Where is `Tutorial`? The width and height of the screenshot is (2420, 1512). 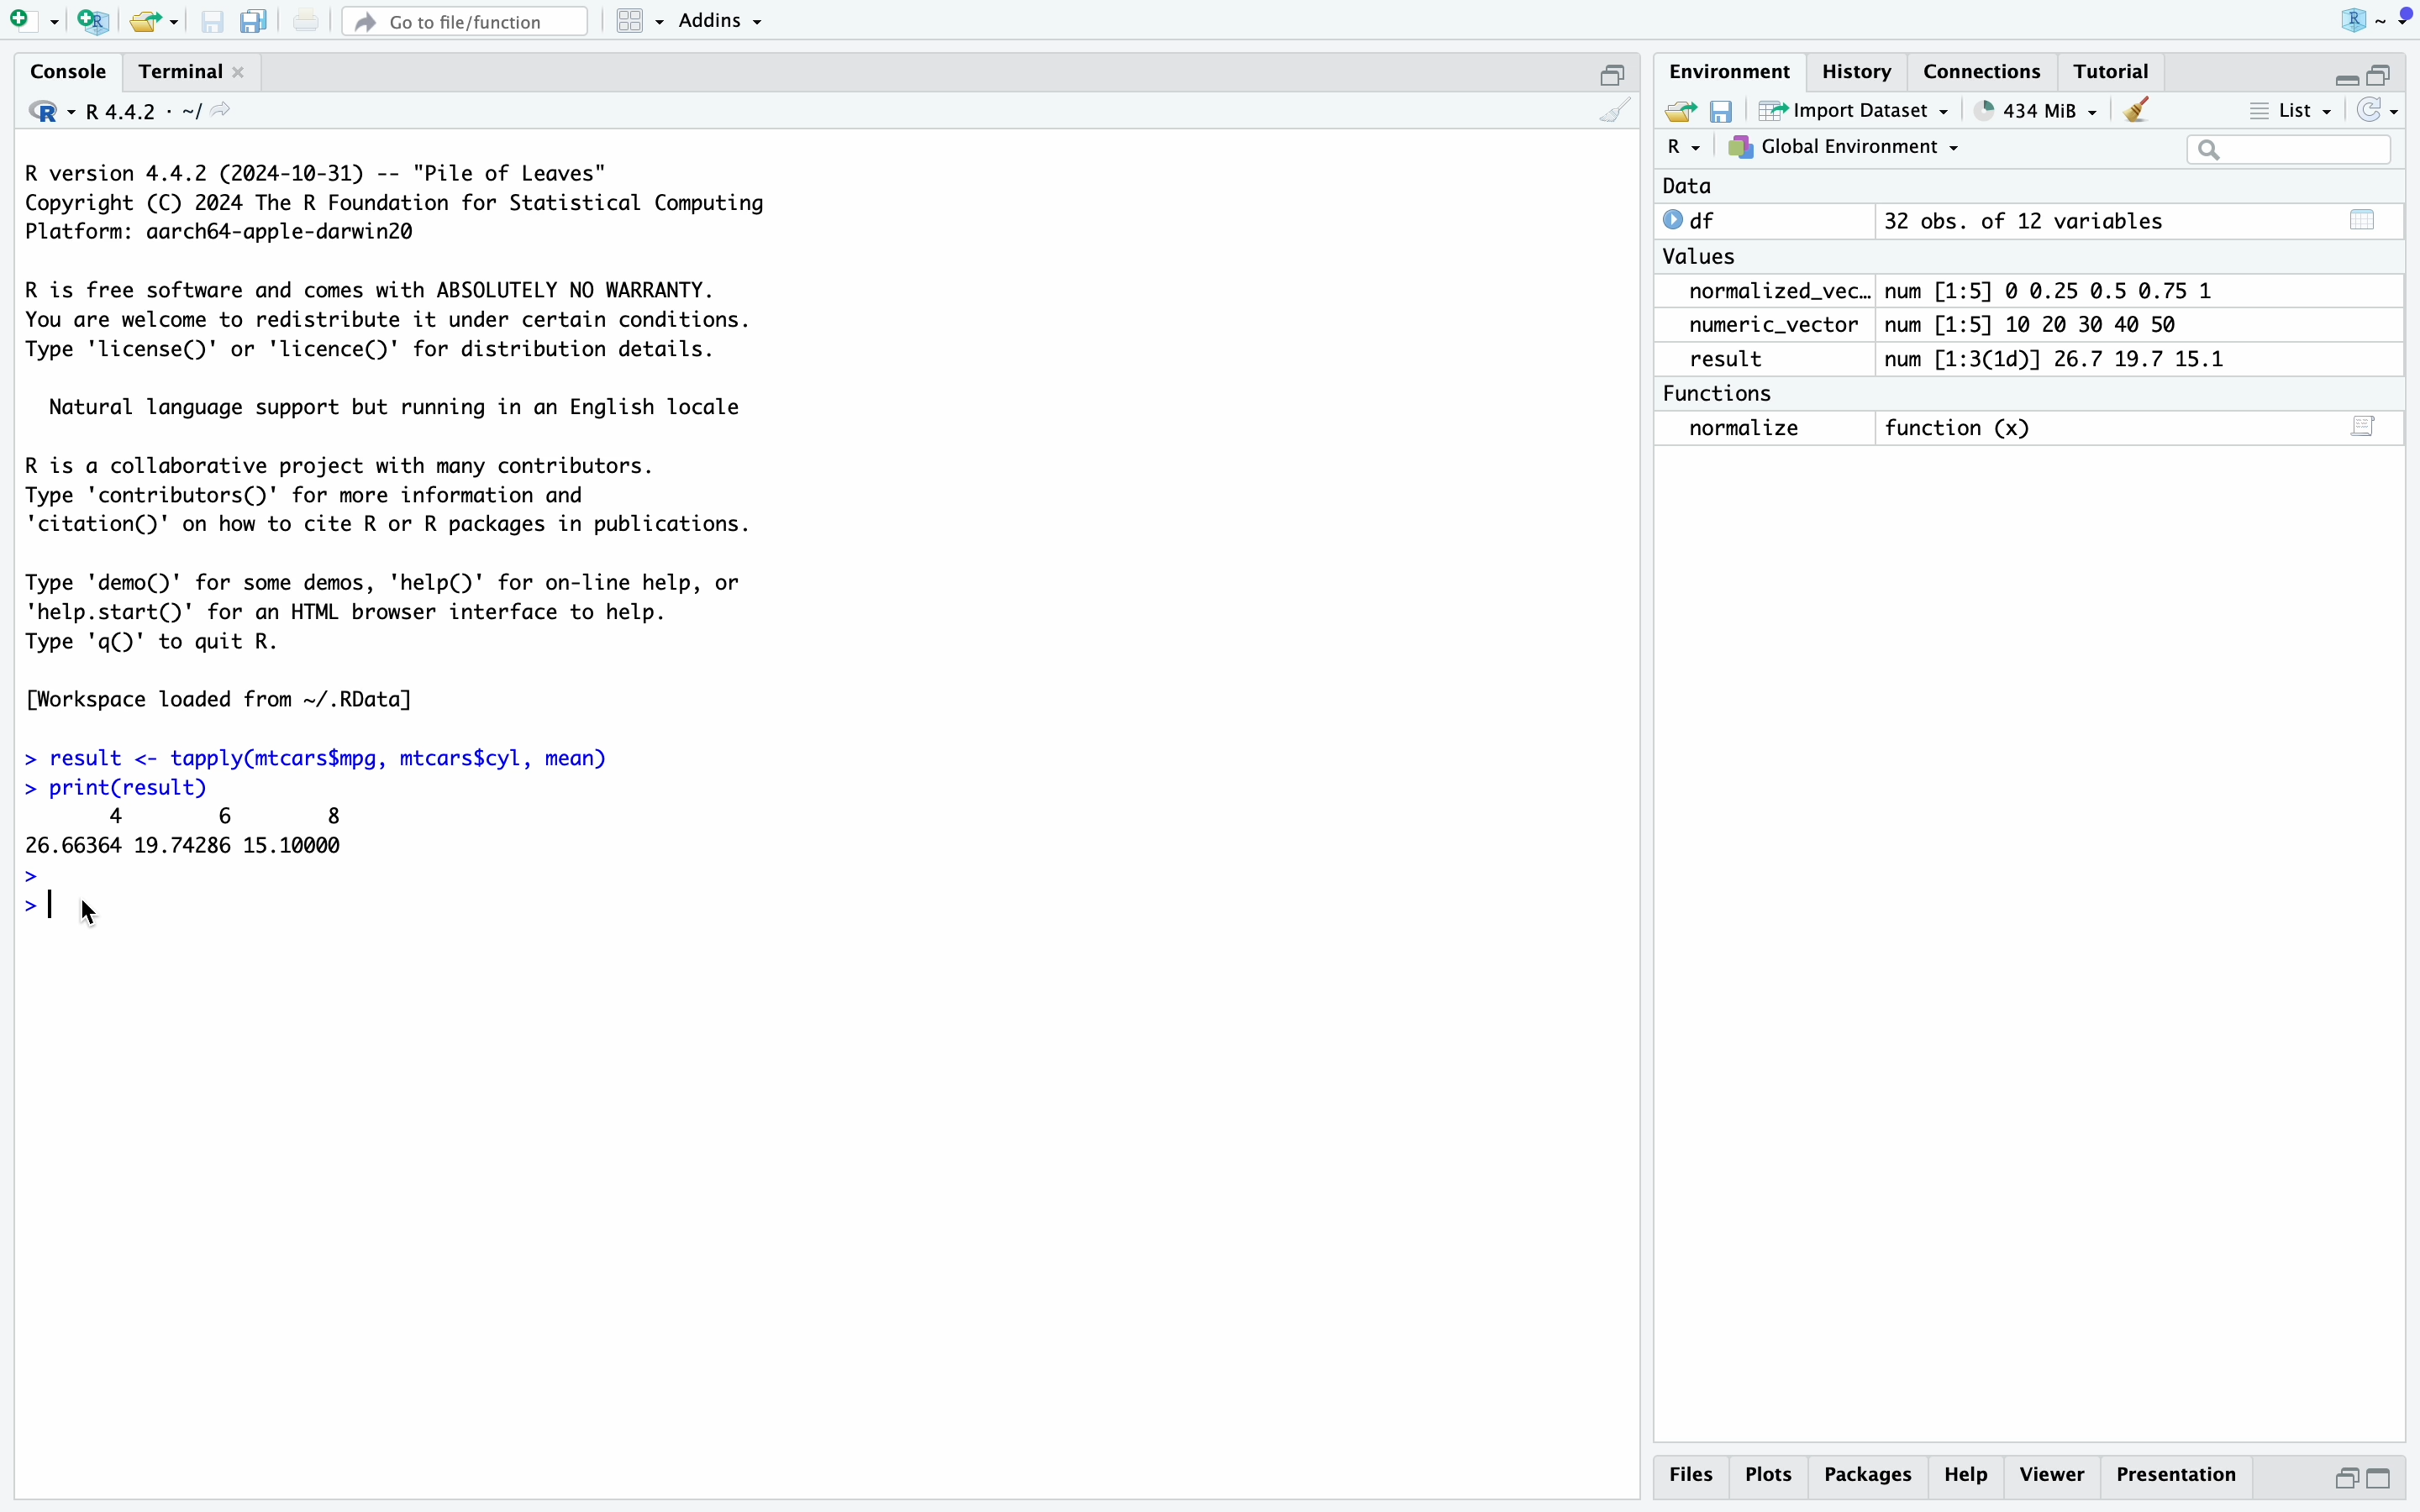 Tutorial is located at coordinates (2112, 71).